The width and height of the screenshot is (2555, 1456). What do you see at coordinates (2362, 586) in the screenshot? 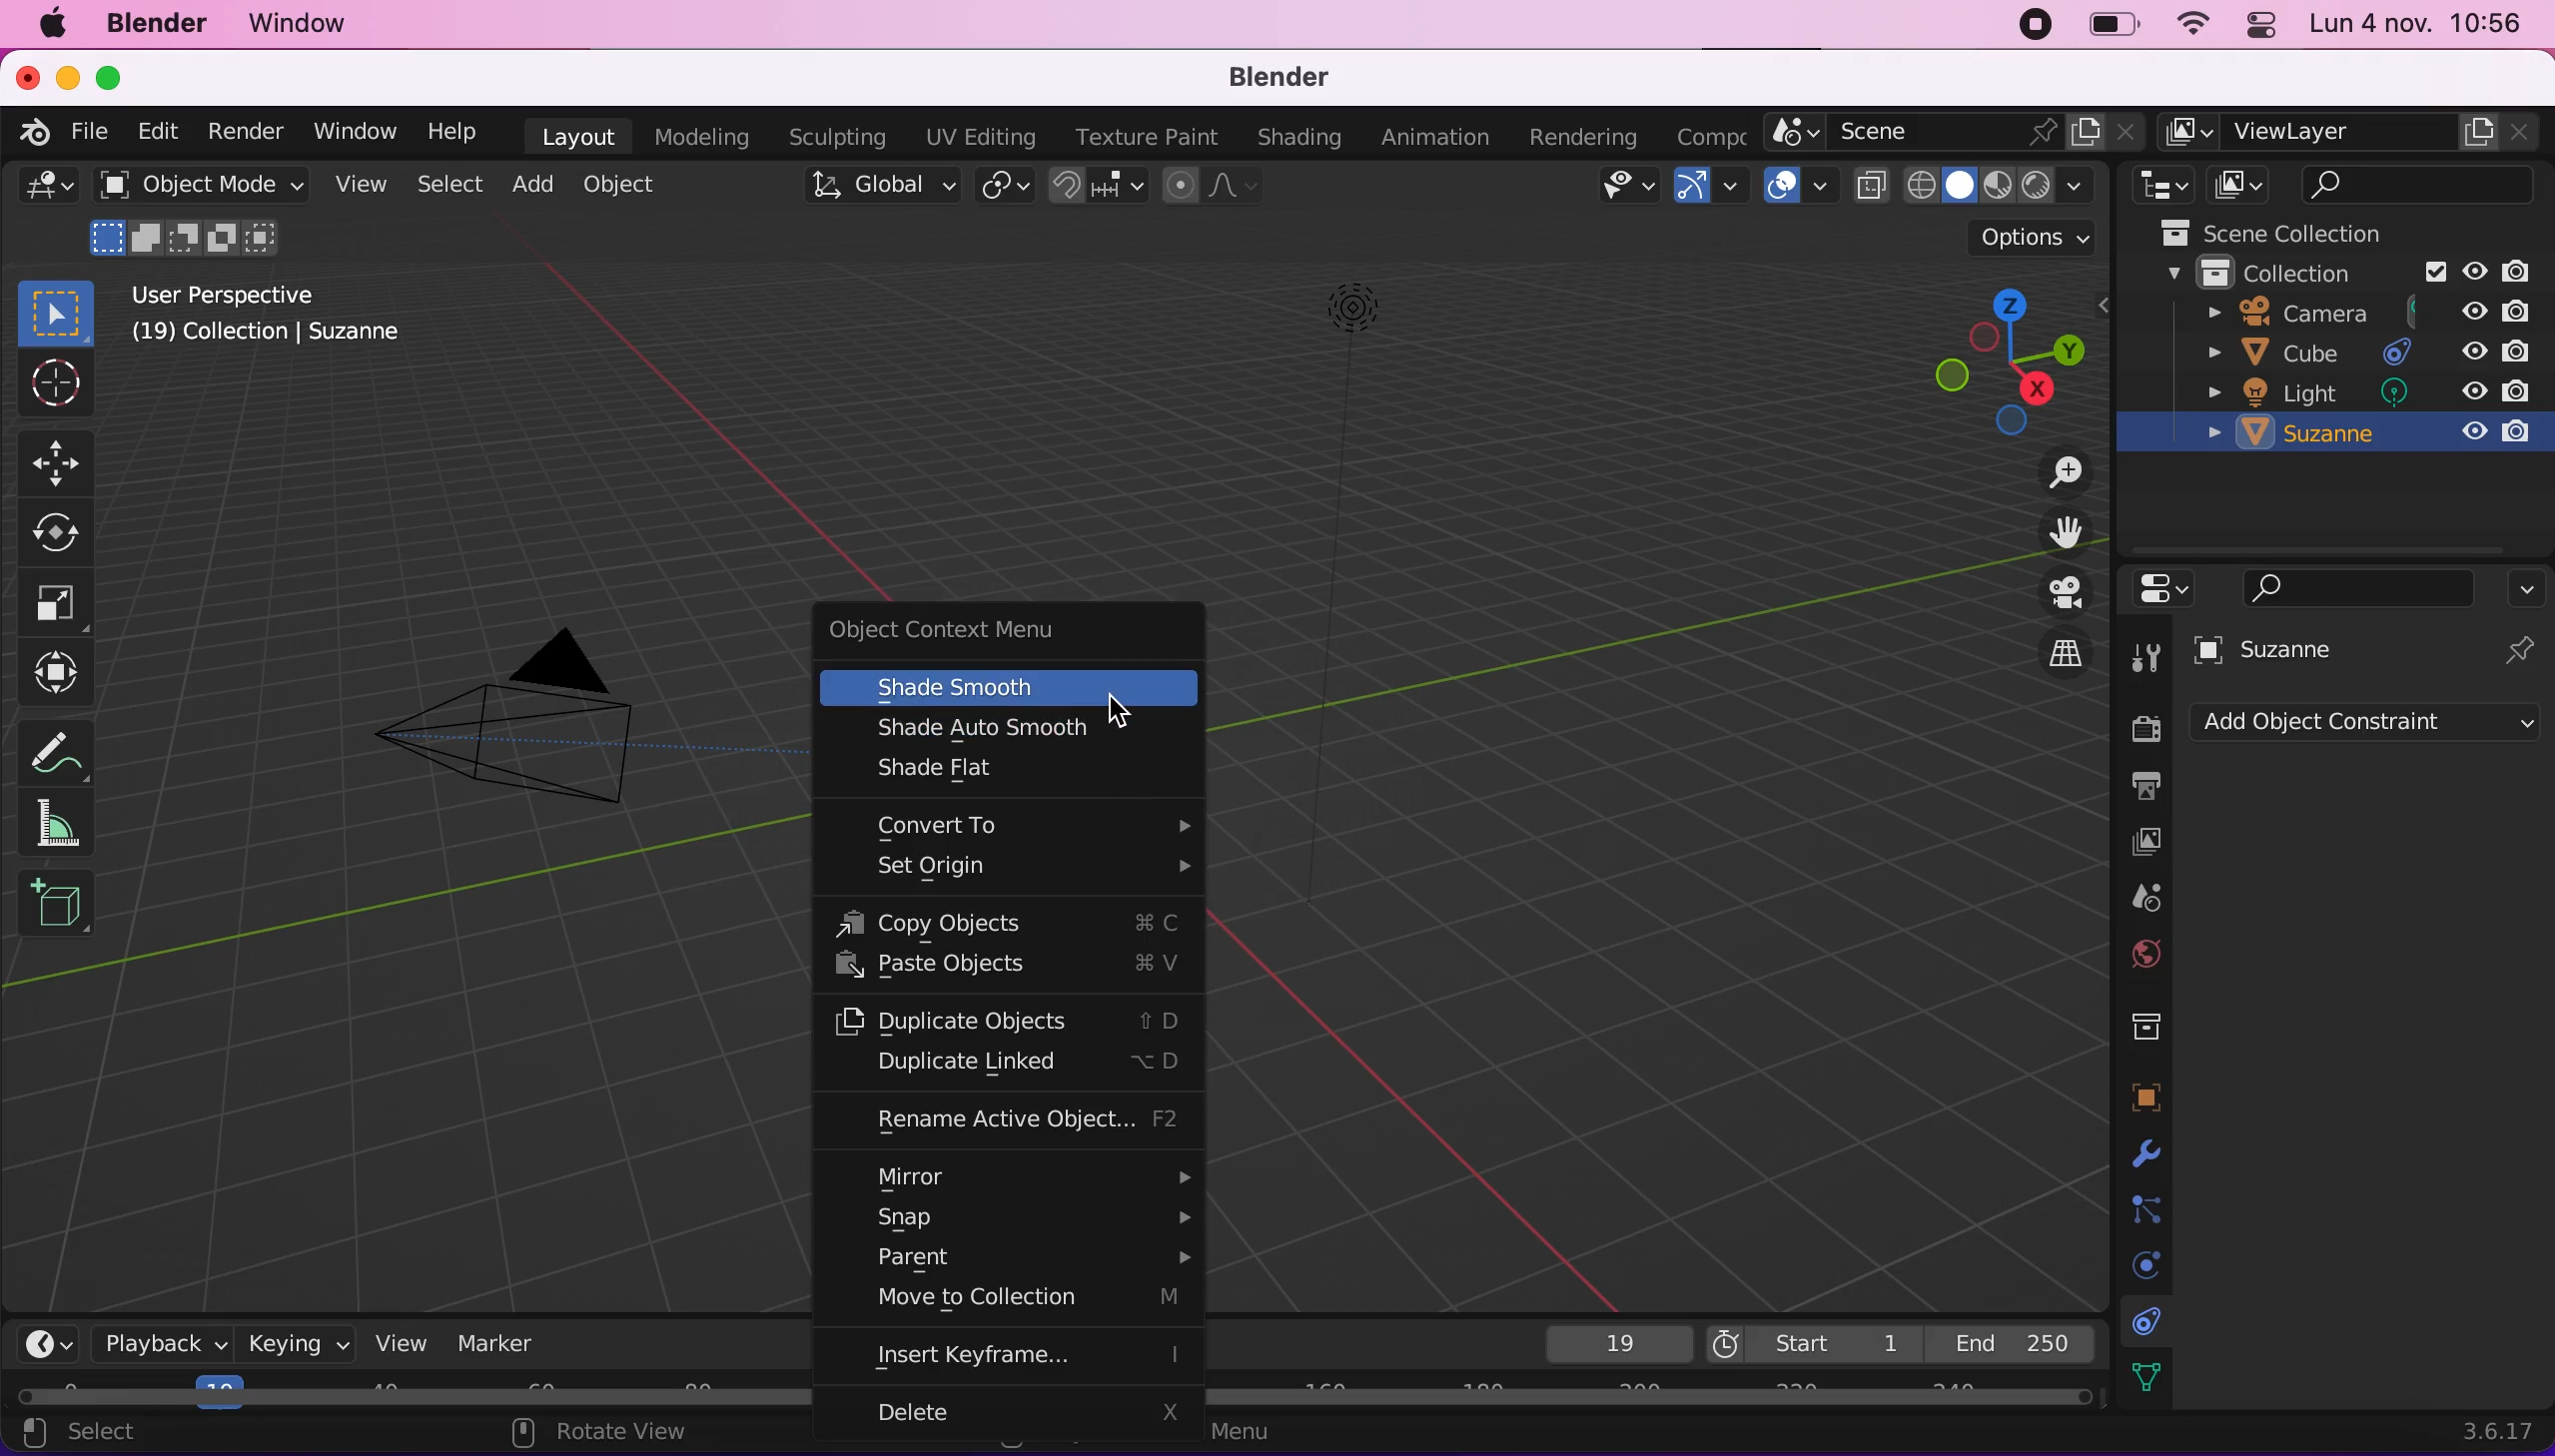
I see `search` at bounding box center [2362, 586].